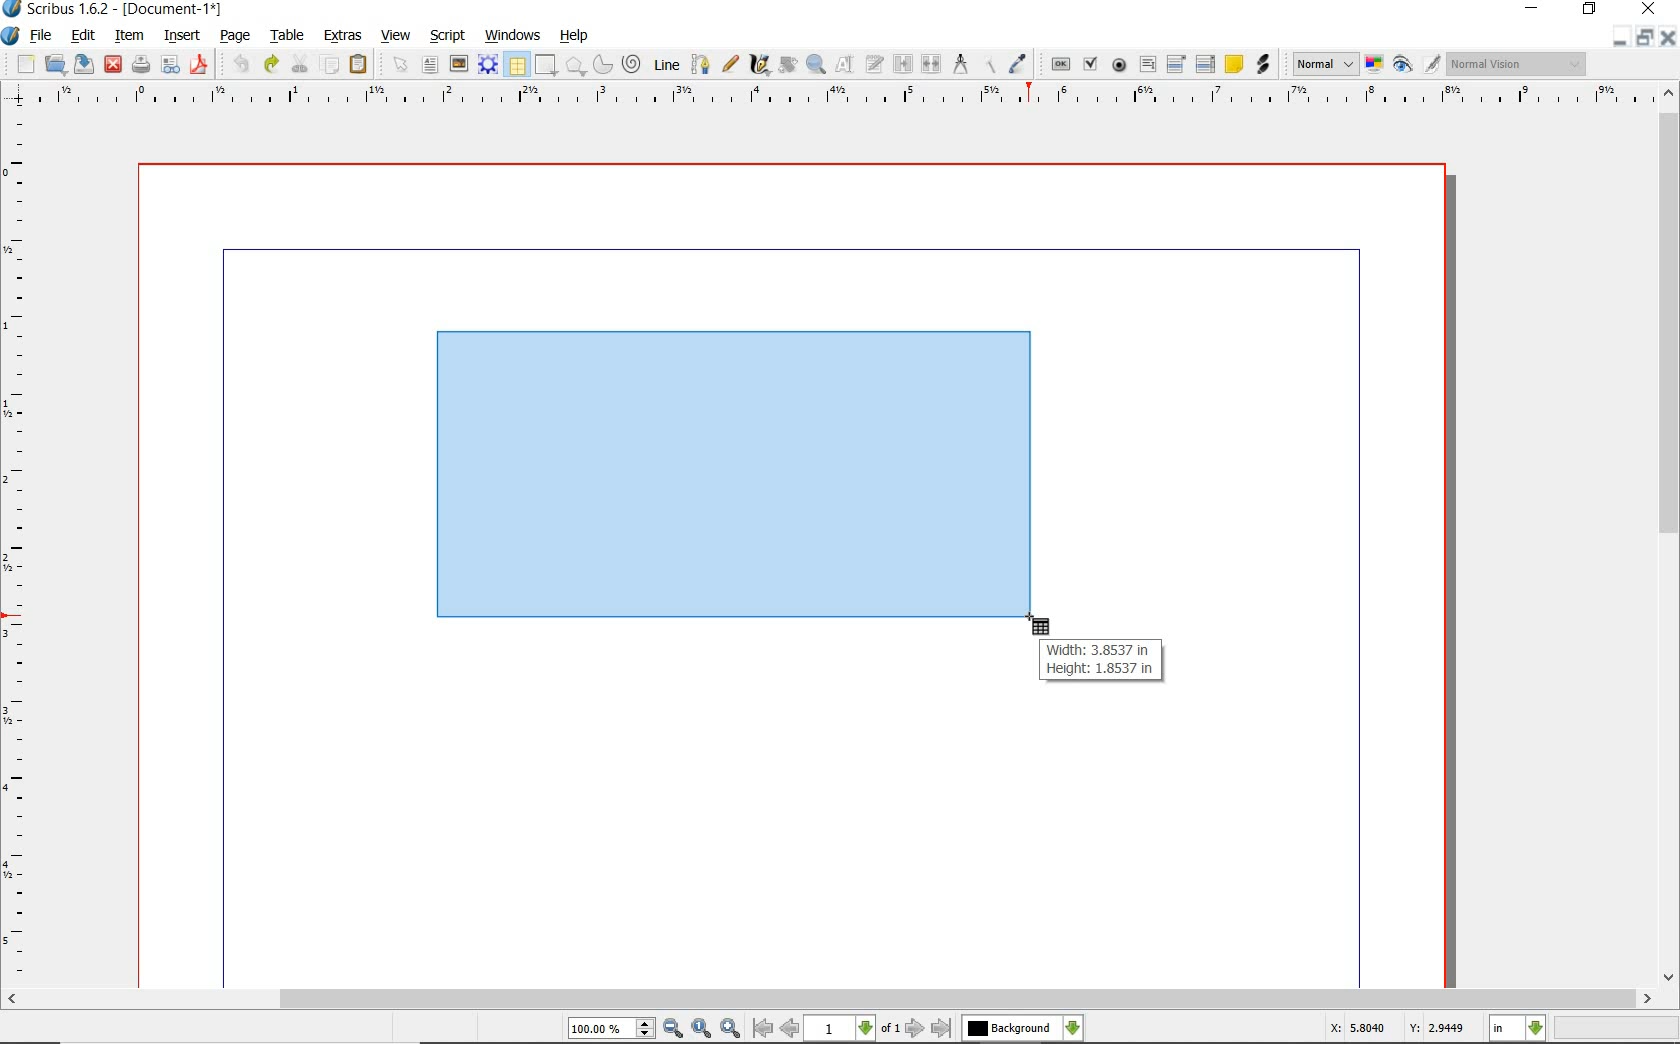 The width and height of the screenshot is (1680, 1044). Describe the element at coordinates (1514, 64) in the screenshot. I see `visual appearance of the display` at that location.